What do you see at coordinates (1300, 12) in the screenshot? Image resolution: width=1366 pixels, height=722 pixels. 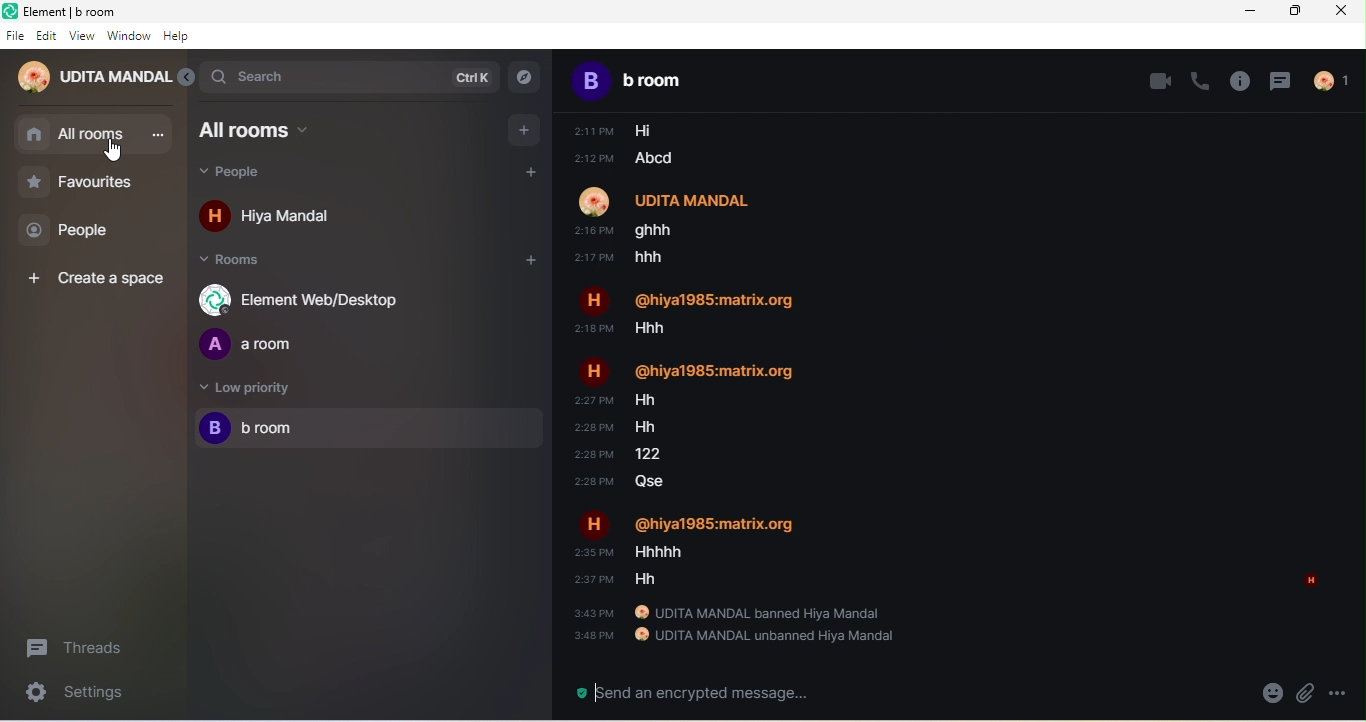 I see `maximize` at bounding box center [1300, 12].